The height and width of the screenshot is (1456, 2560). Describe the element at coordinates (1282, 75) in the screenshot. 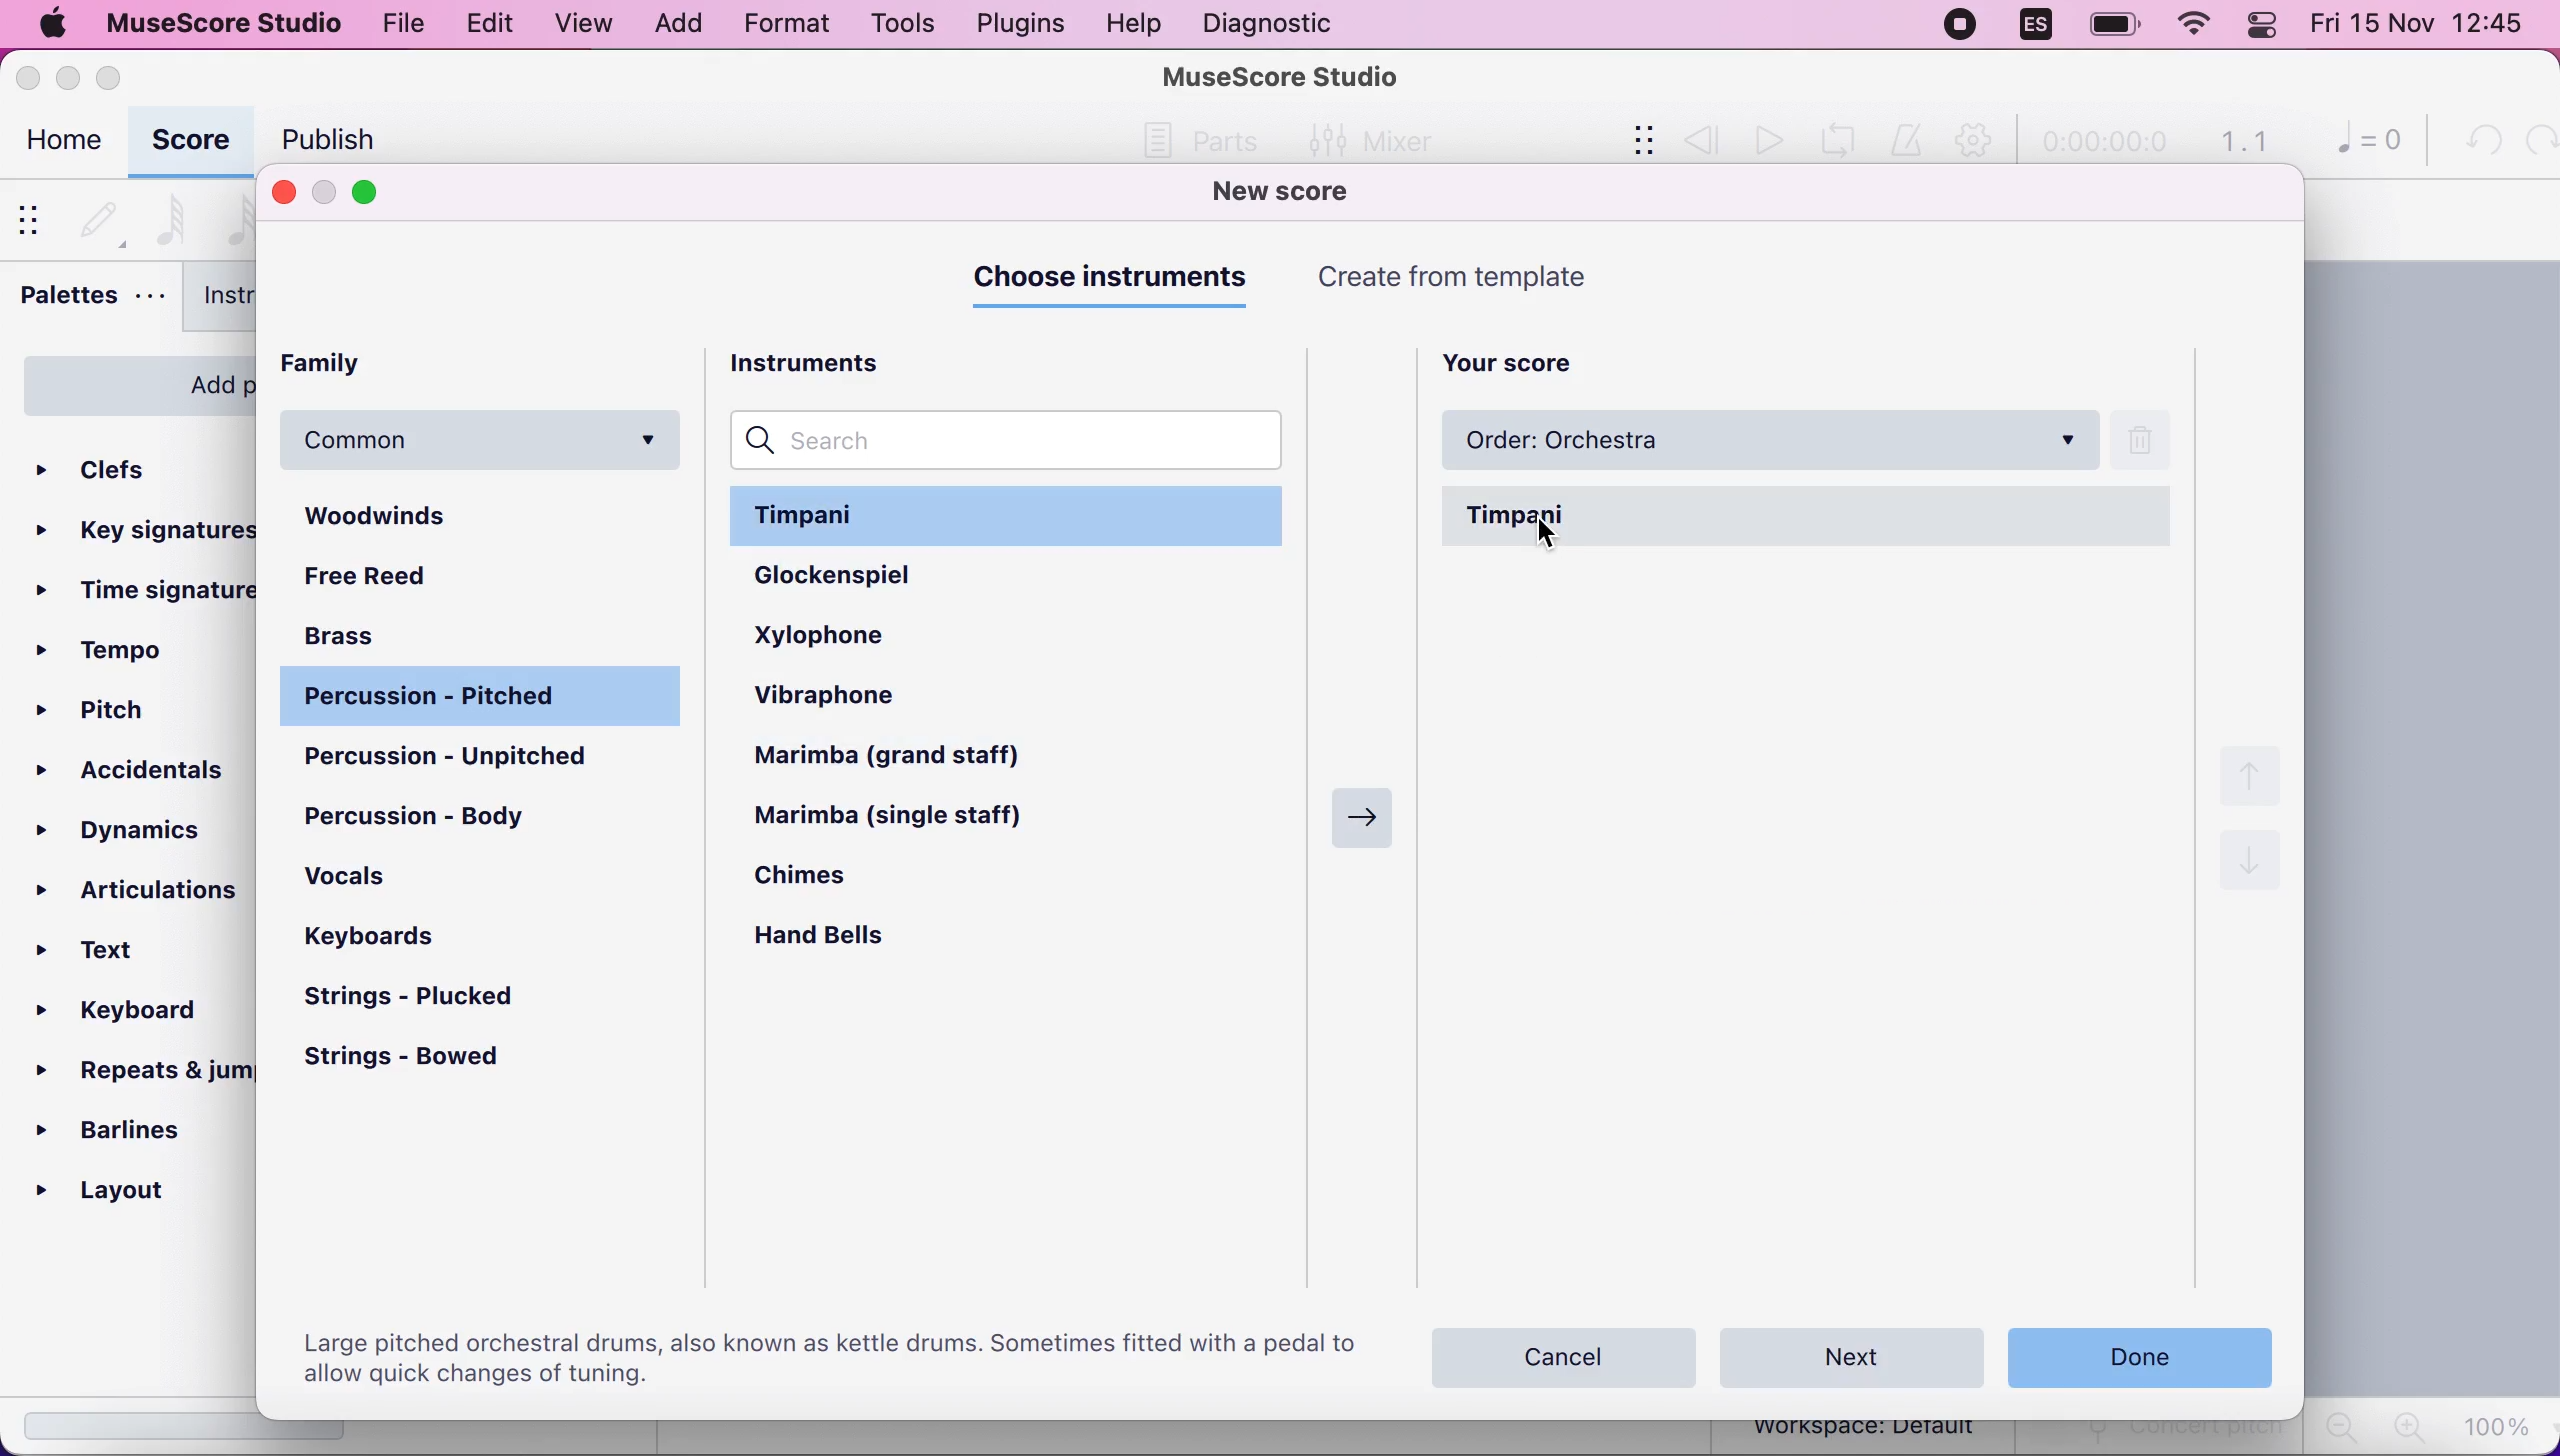

I see `MuseScore Studio` at that location.